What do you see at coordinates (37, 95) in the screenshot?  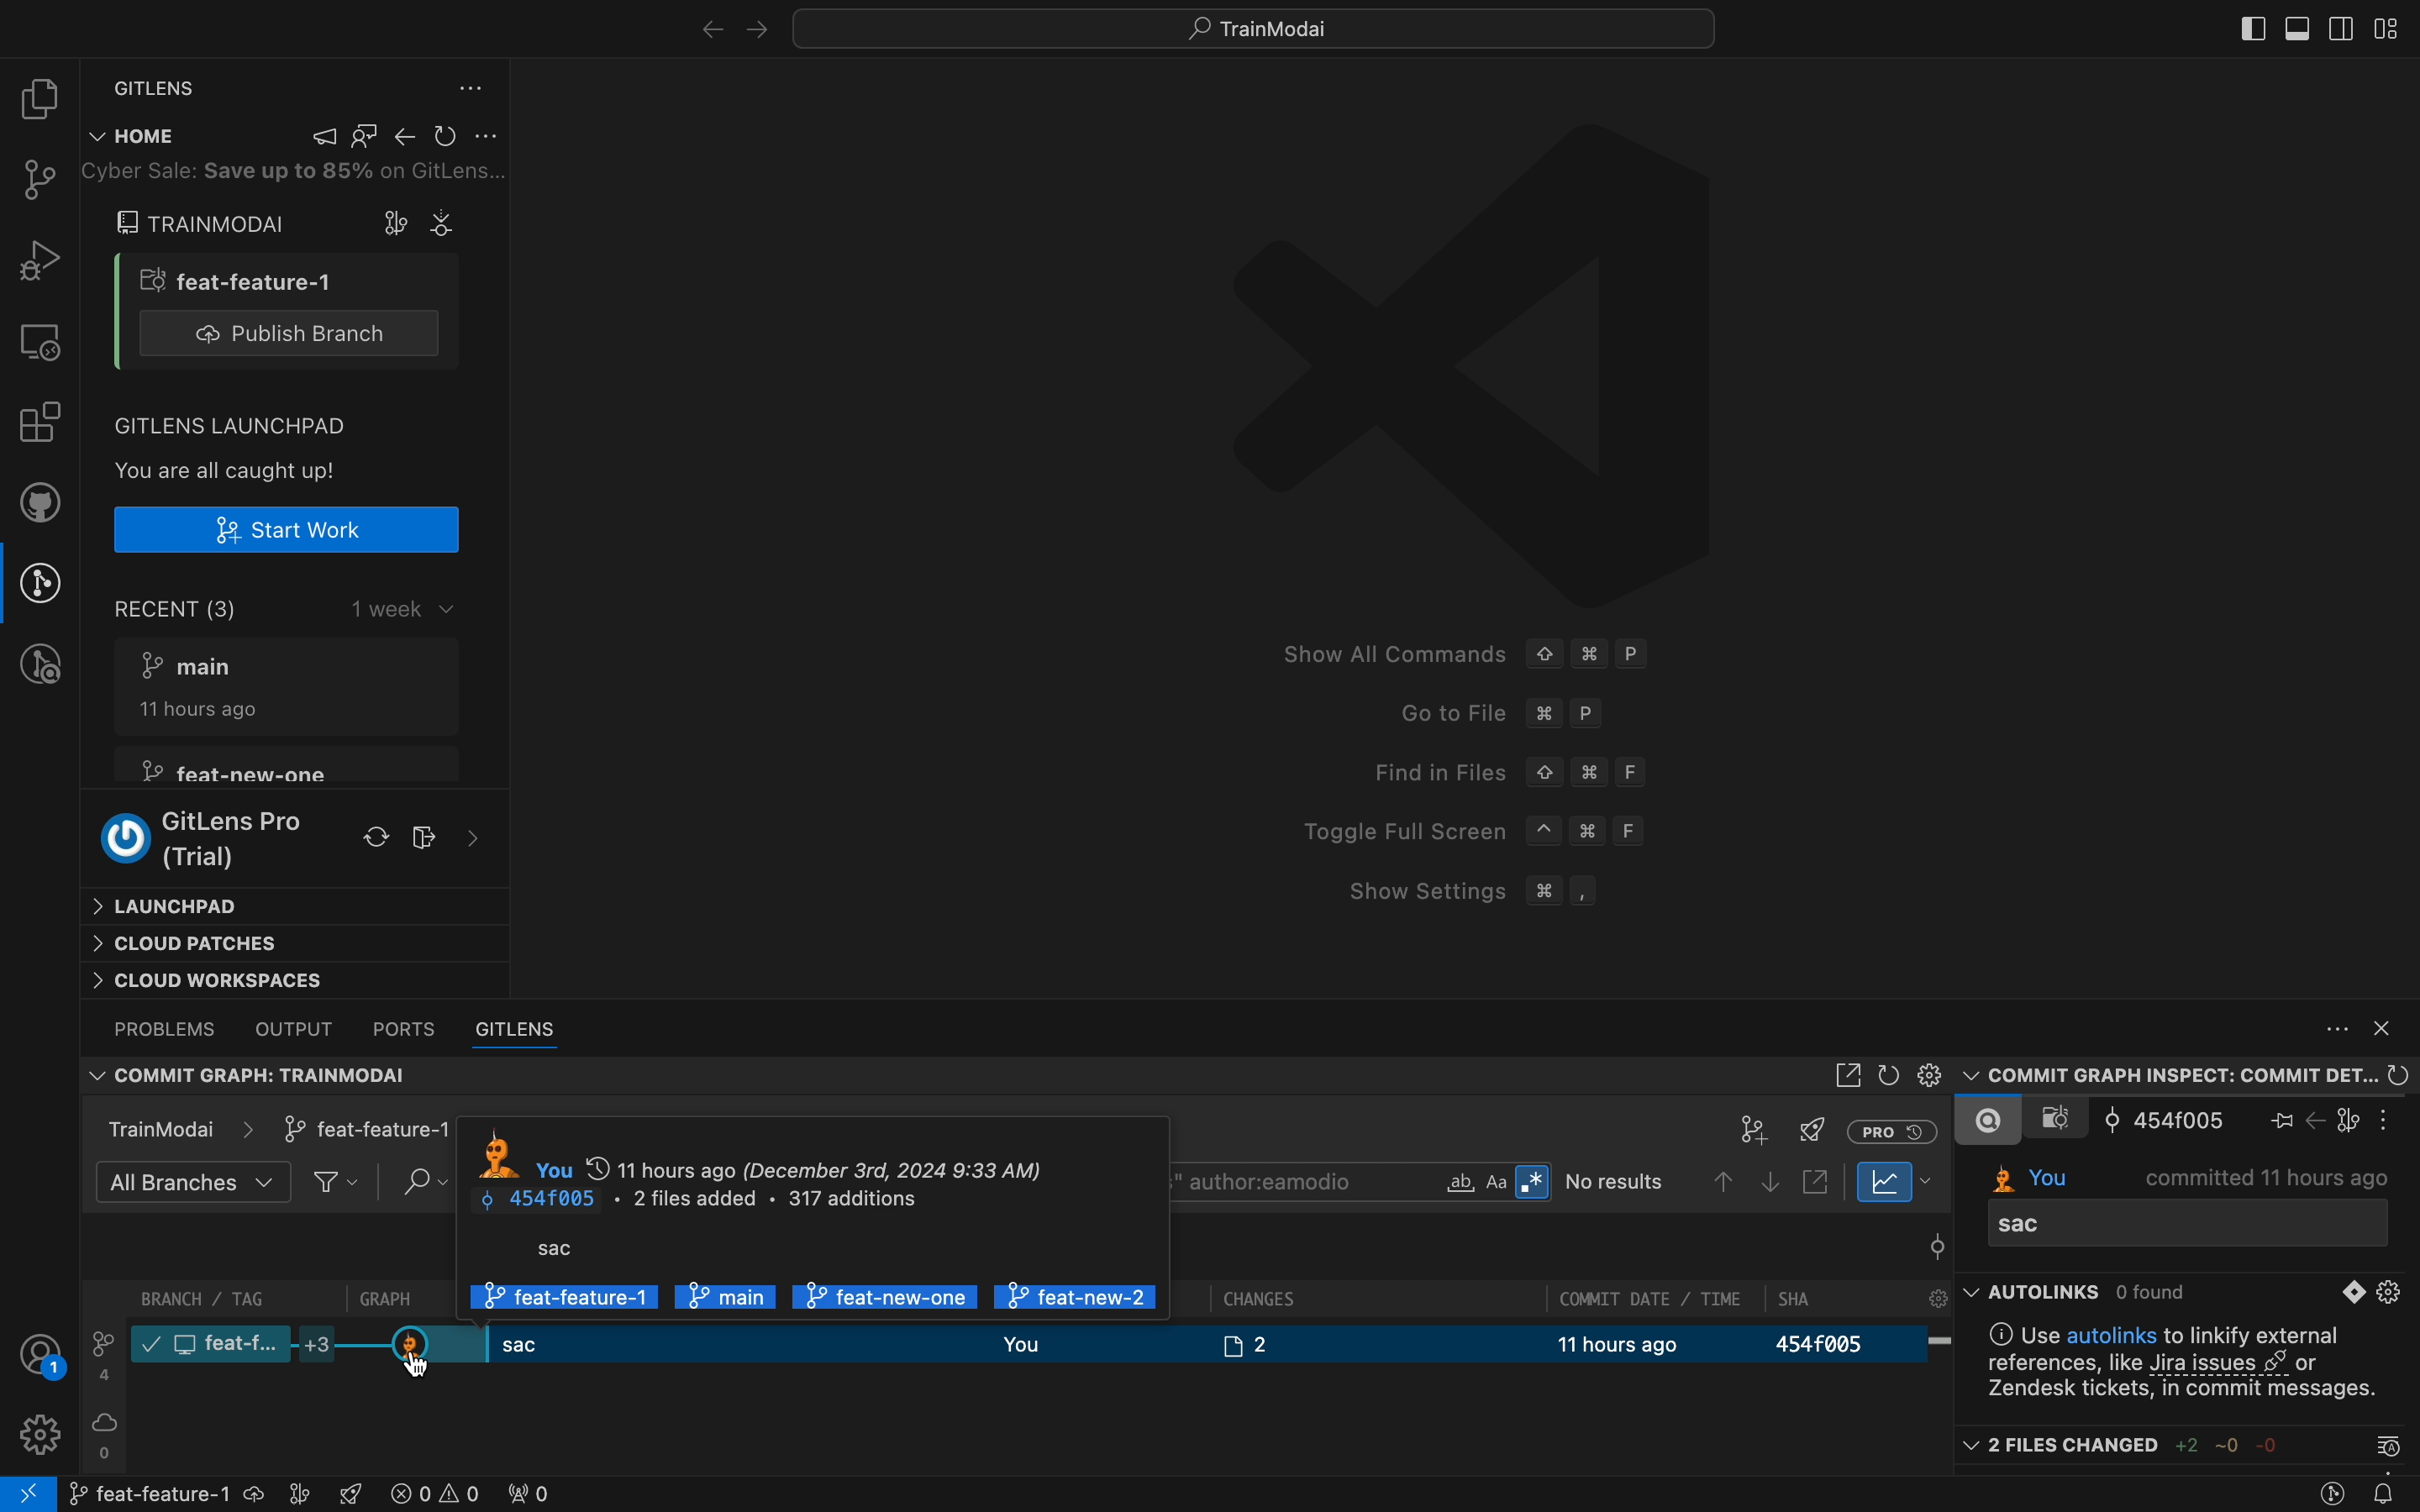 I see `file explorer ` at bounding box center [37, 95].